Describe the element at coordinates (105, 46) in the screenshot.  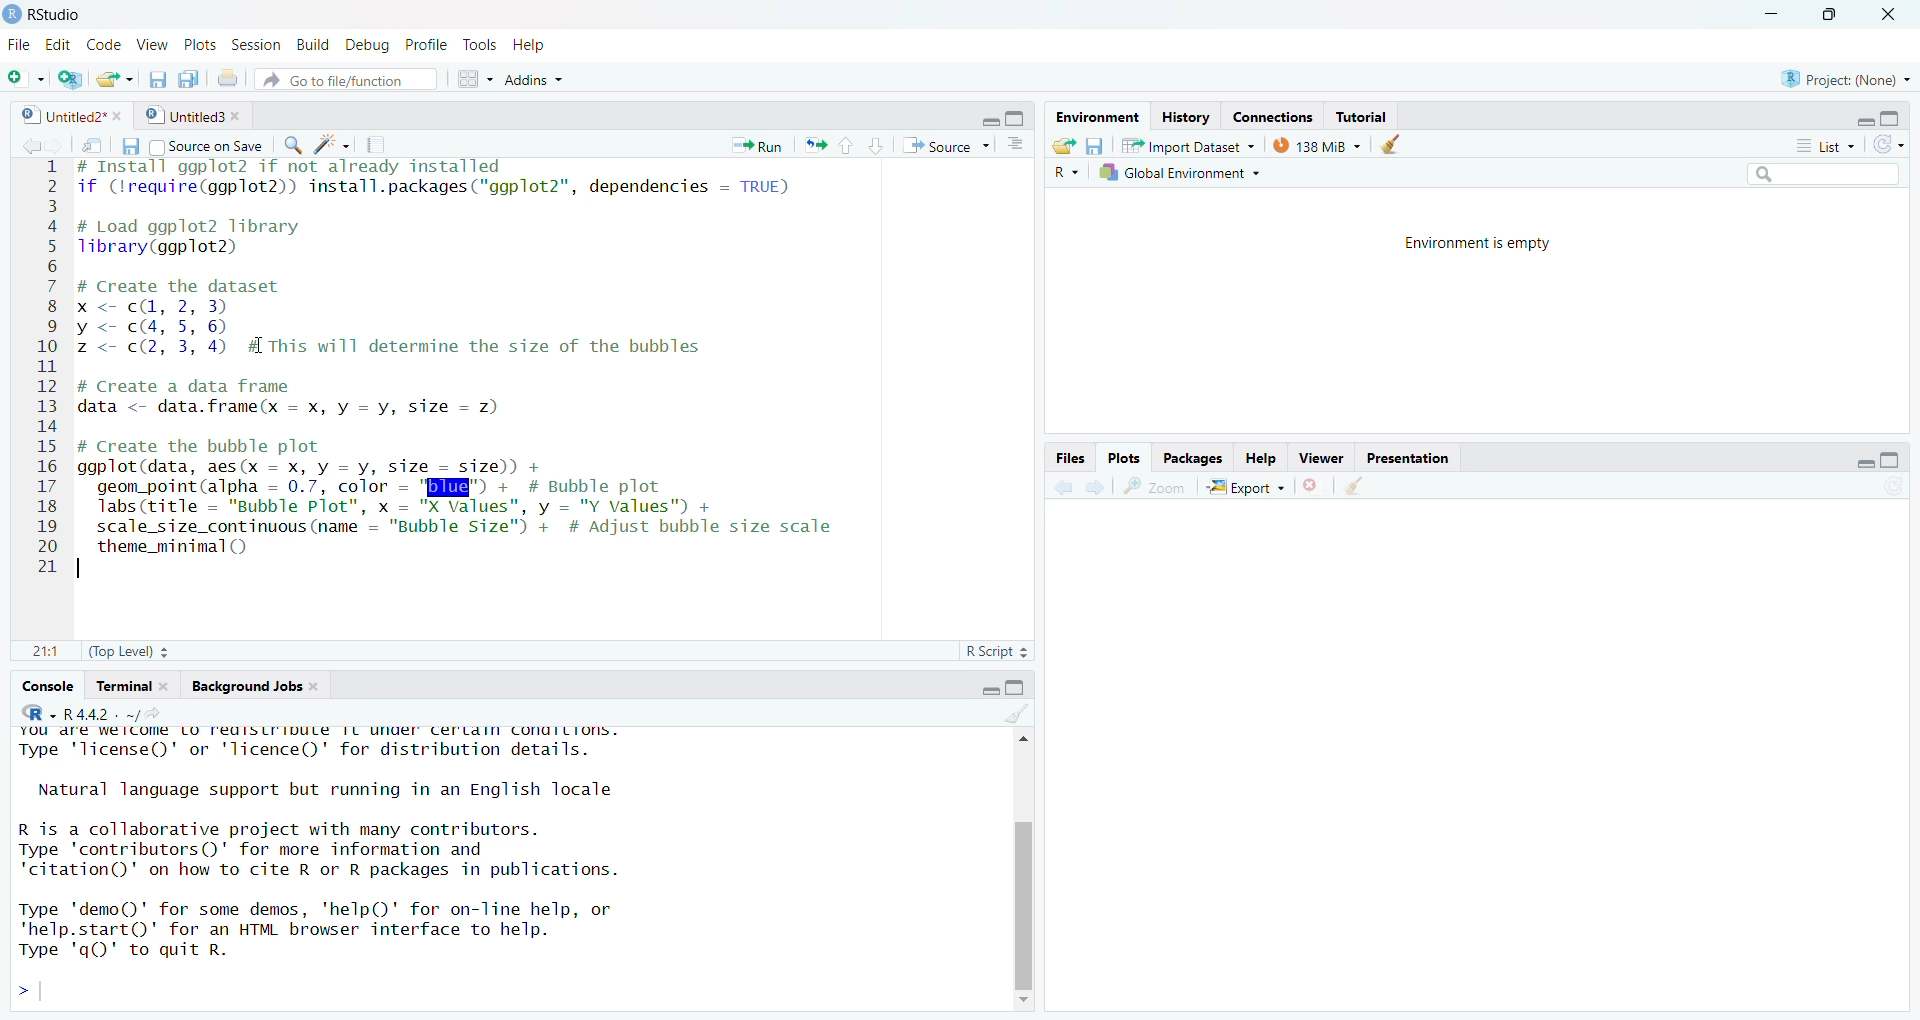
I see `Code` at that location.